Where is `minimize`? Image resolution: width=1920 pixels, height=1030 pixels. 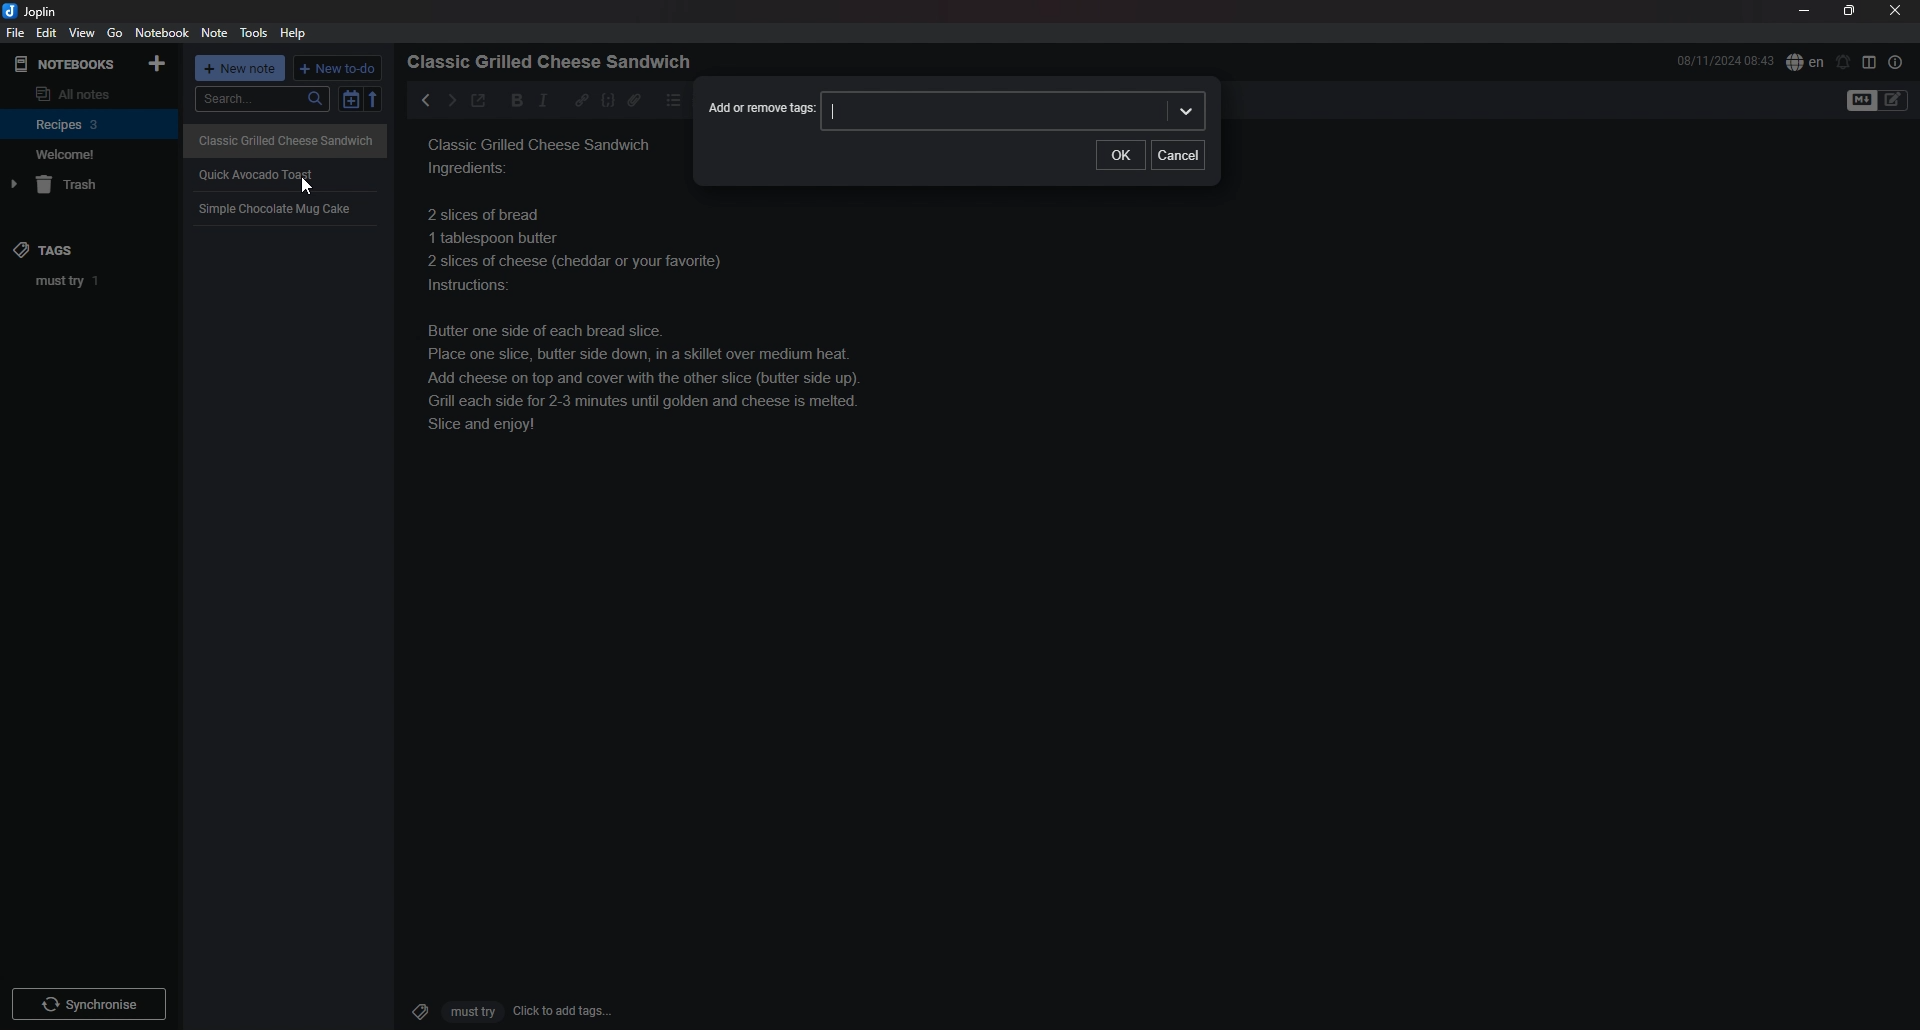 minimize is located at coordinates (1805, 11).